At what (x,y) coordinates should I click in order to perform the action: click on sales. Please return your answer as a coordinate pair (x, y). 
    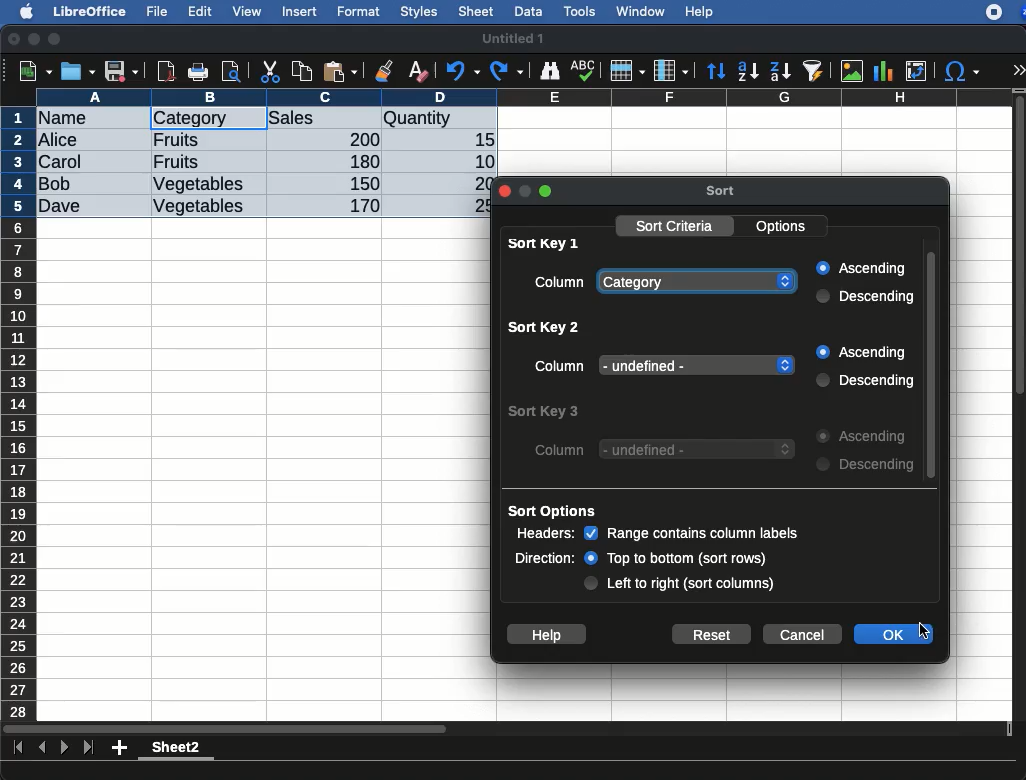
    Looking at the image, I should click on (325, 119).